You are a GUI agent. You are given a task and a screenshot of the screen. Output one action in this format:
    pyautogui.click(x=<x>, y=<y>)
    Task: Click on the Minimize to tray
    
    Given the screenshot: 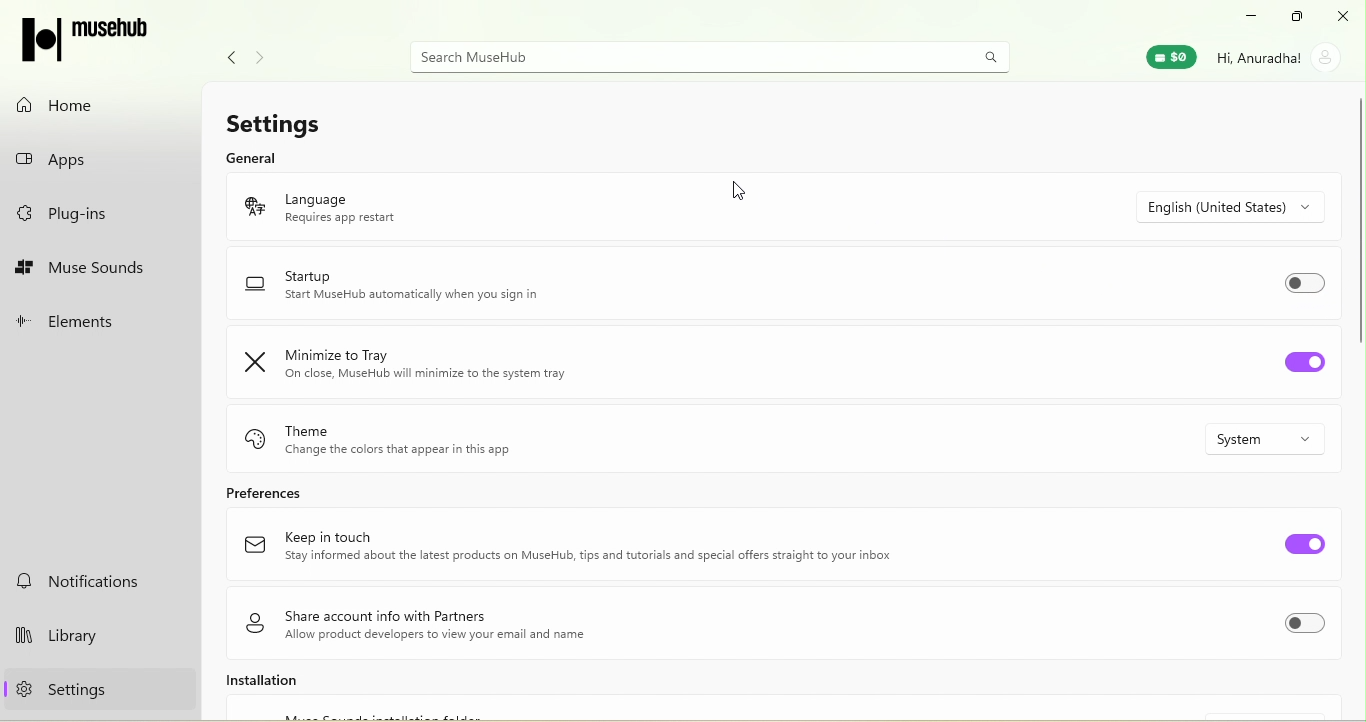 What is the action you would take?
    pyautogui.click(x=419, y=364)
    